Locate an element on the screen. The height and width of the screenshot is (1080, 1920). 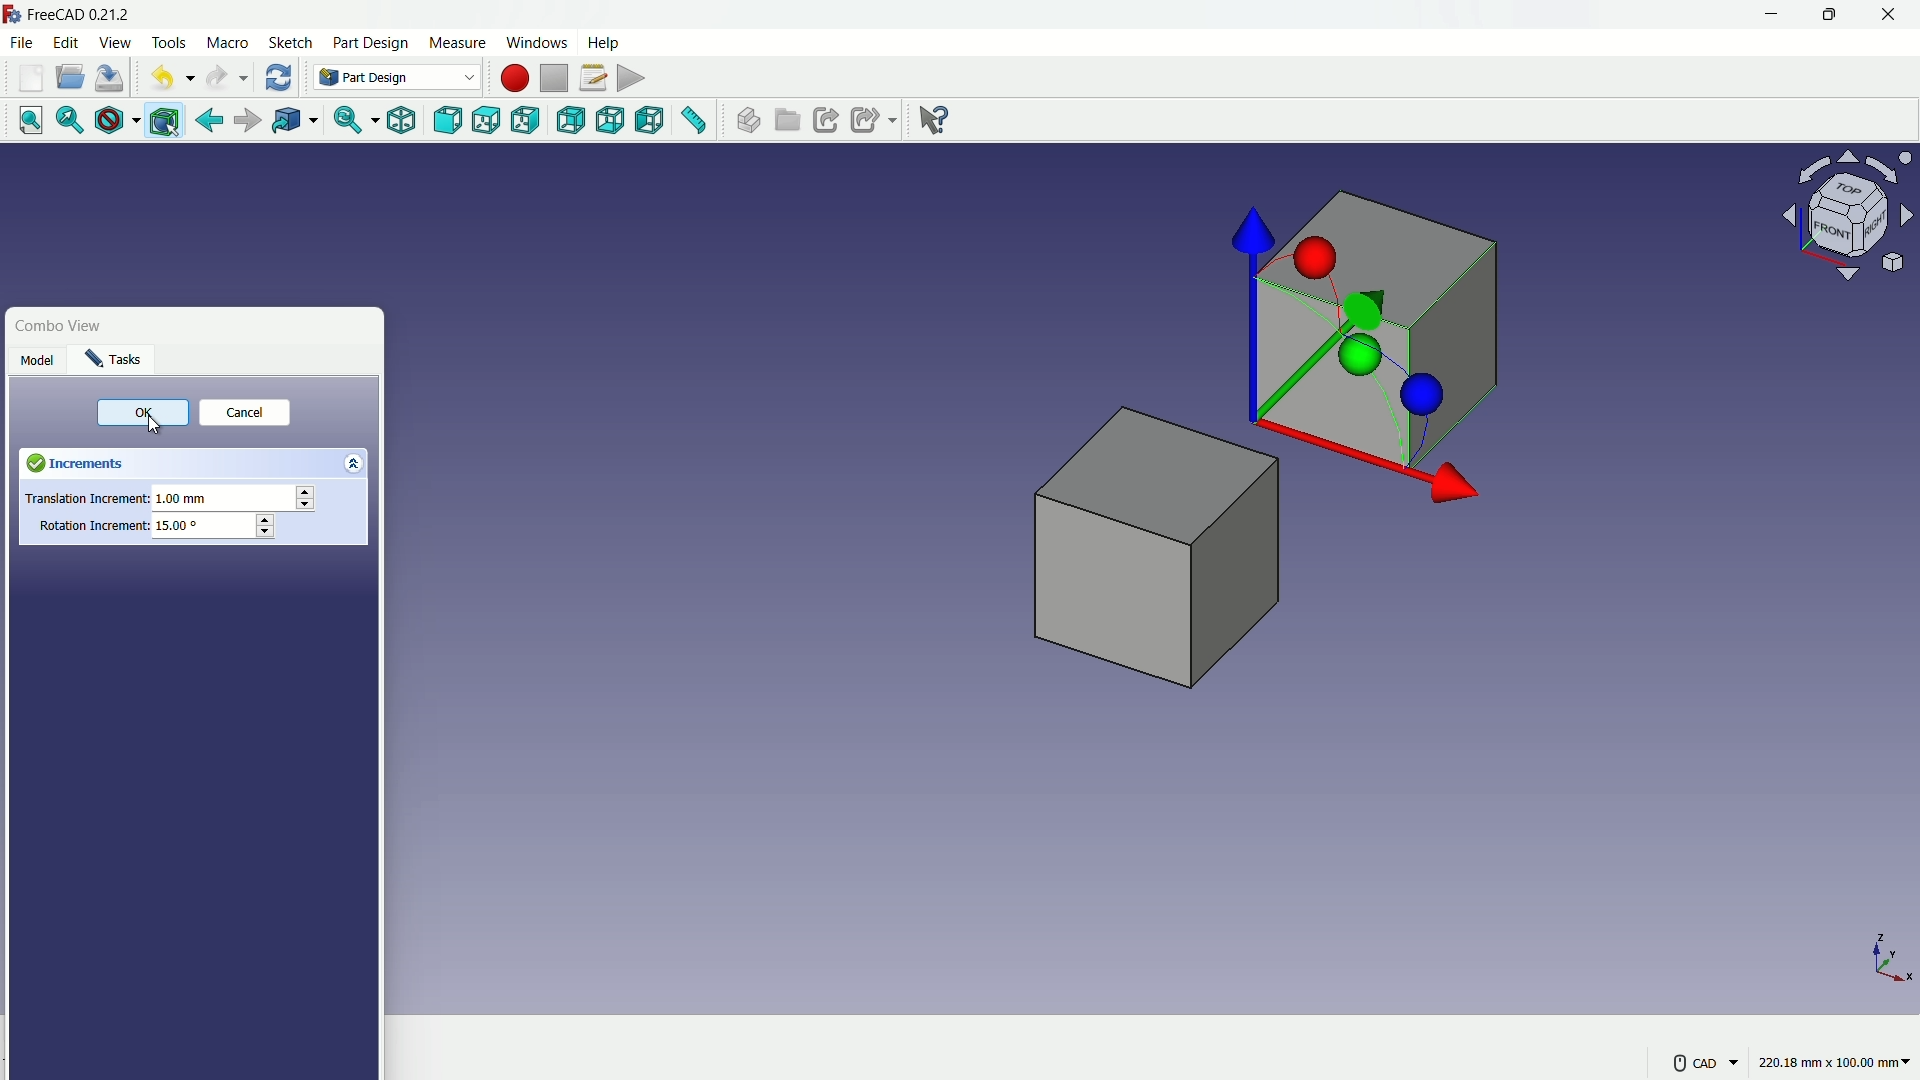
220.18 mm x 100.00 mm~ is located at coordinates (1834, 1062).